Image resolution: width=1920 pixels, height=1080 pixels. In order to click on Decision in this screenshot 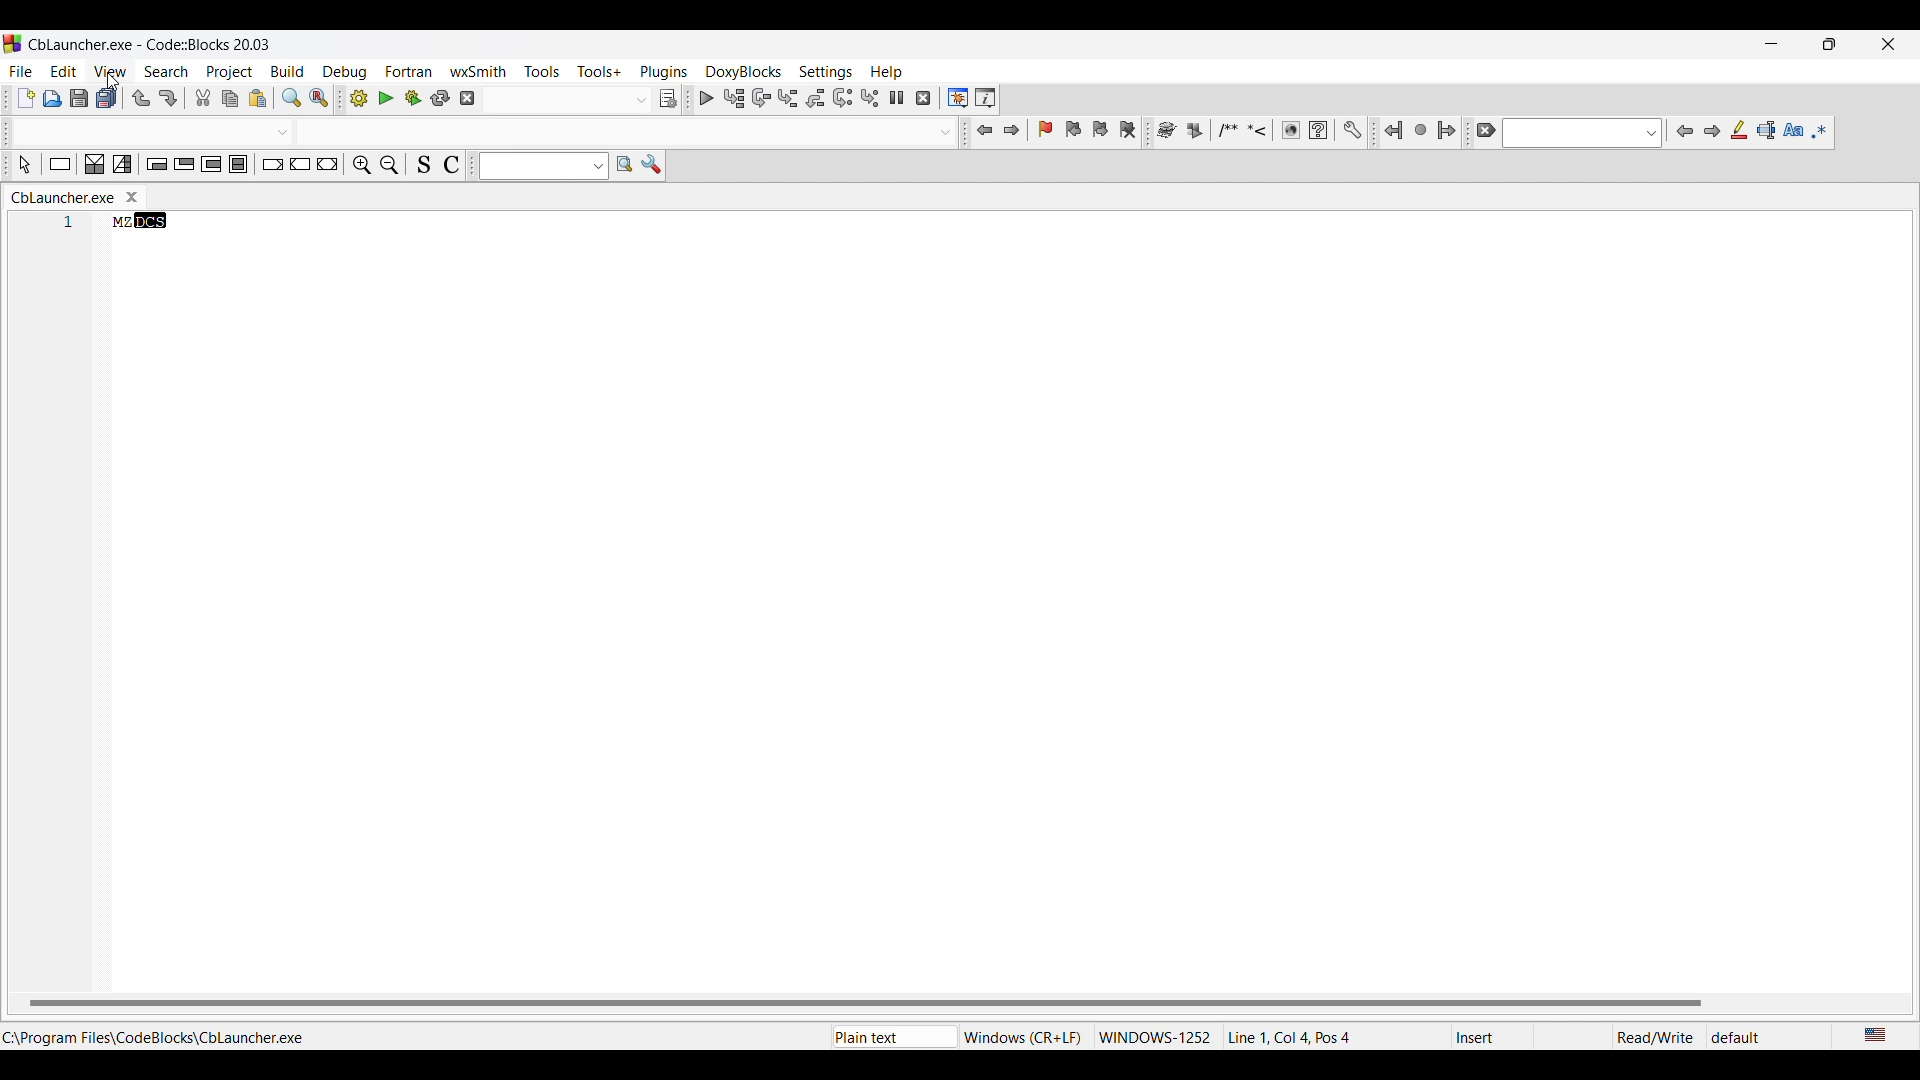, I will do `click(95, 164)`.